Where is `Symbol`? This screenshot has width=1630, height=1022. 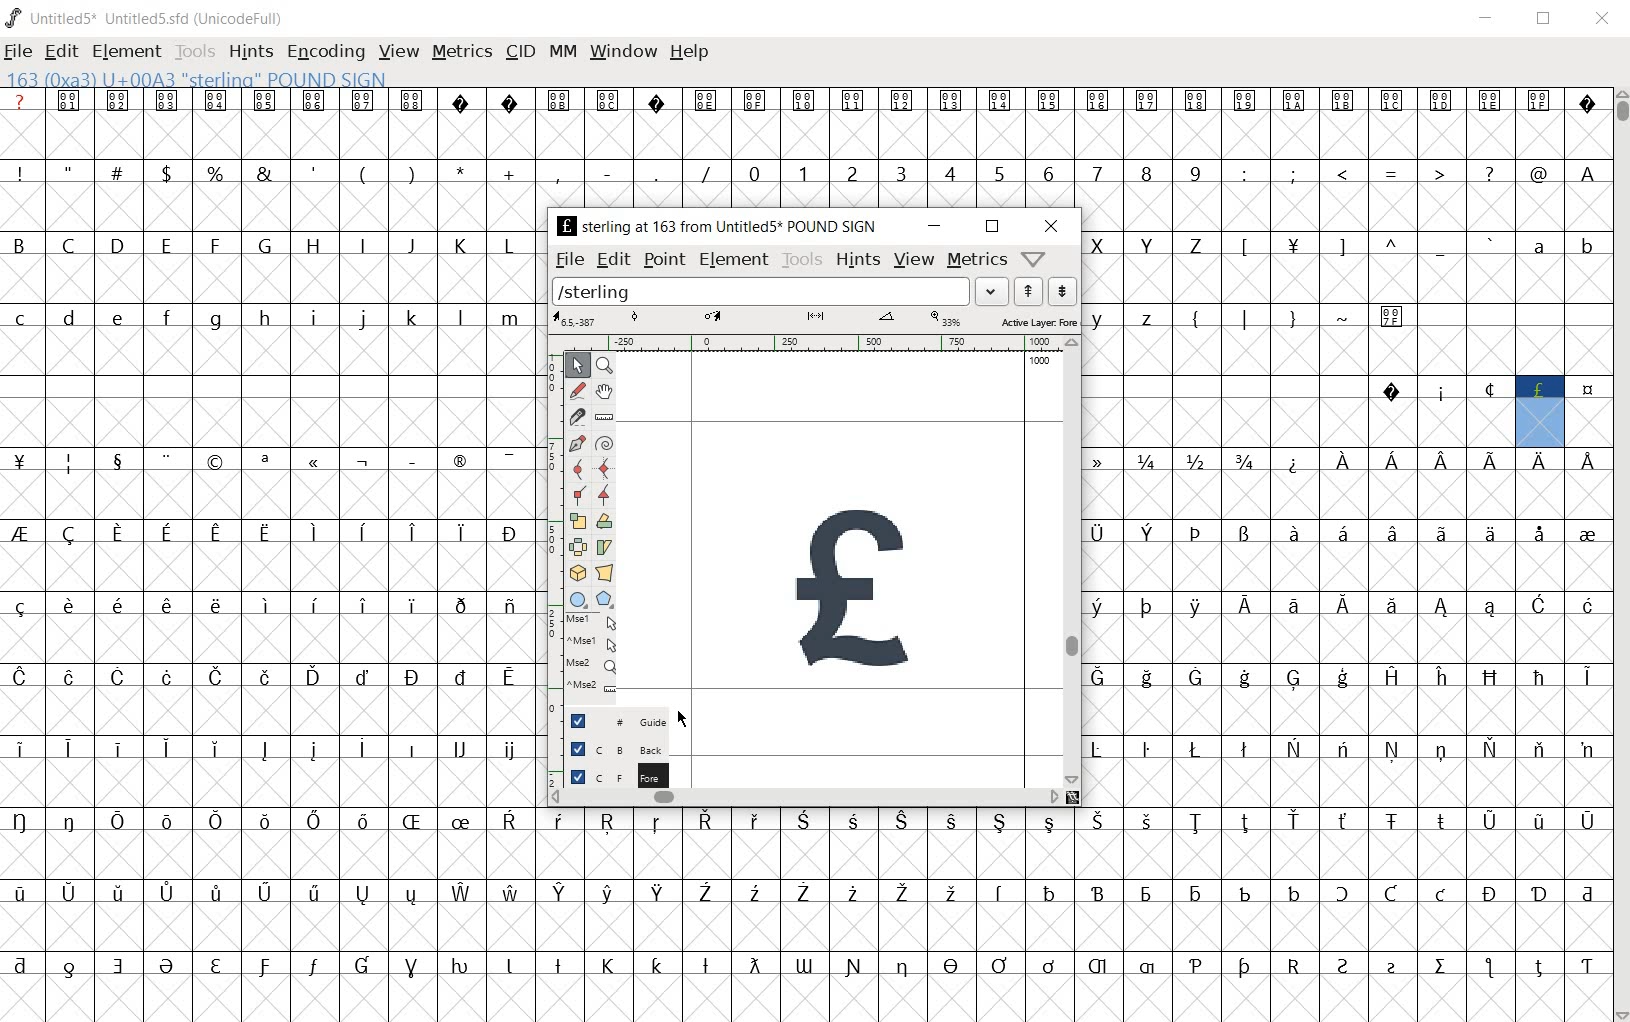
Symbol is located at coordinates (23, 965).